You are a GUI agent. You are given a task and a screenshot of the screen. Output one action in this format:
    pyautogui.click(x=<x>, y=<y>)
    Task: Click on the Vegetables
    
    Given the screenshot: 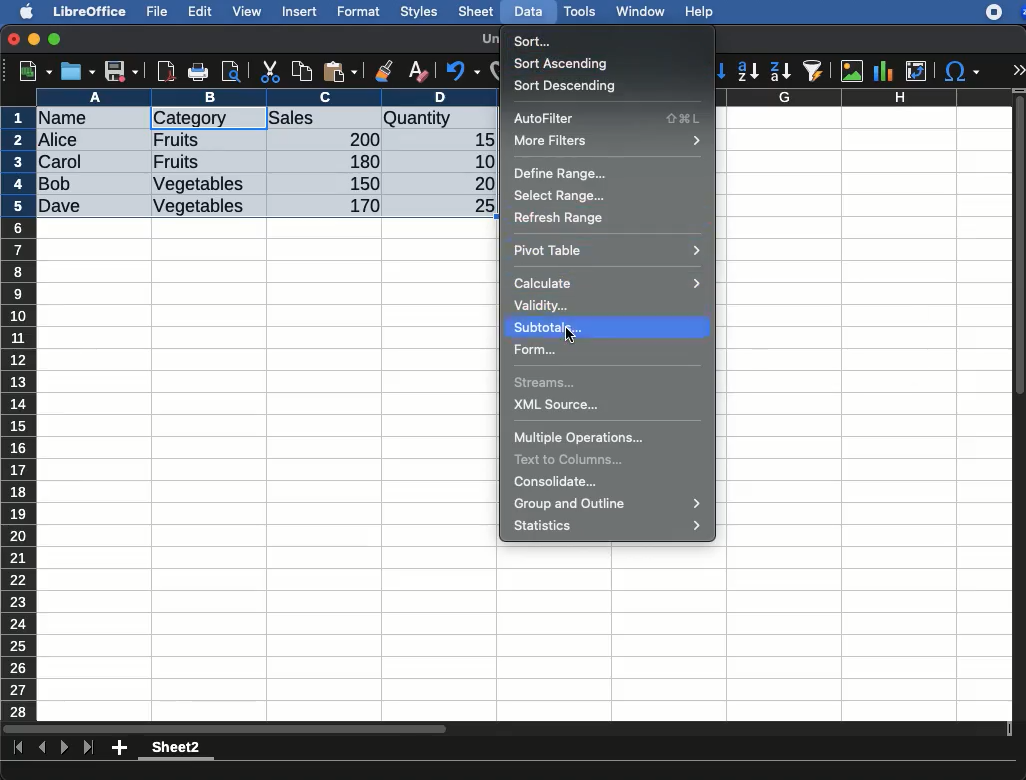 What is the action you would take?
    pyautogui.click(x=198, y=207)
    